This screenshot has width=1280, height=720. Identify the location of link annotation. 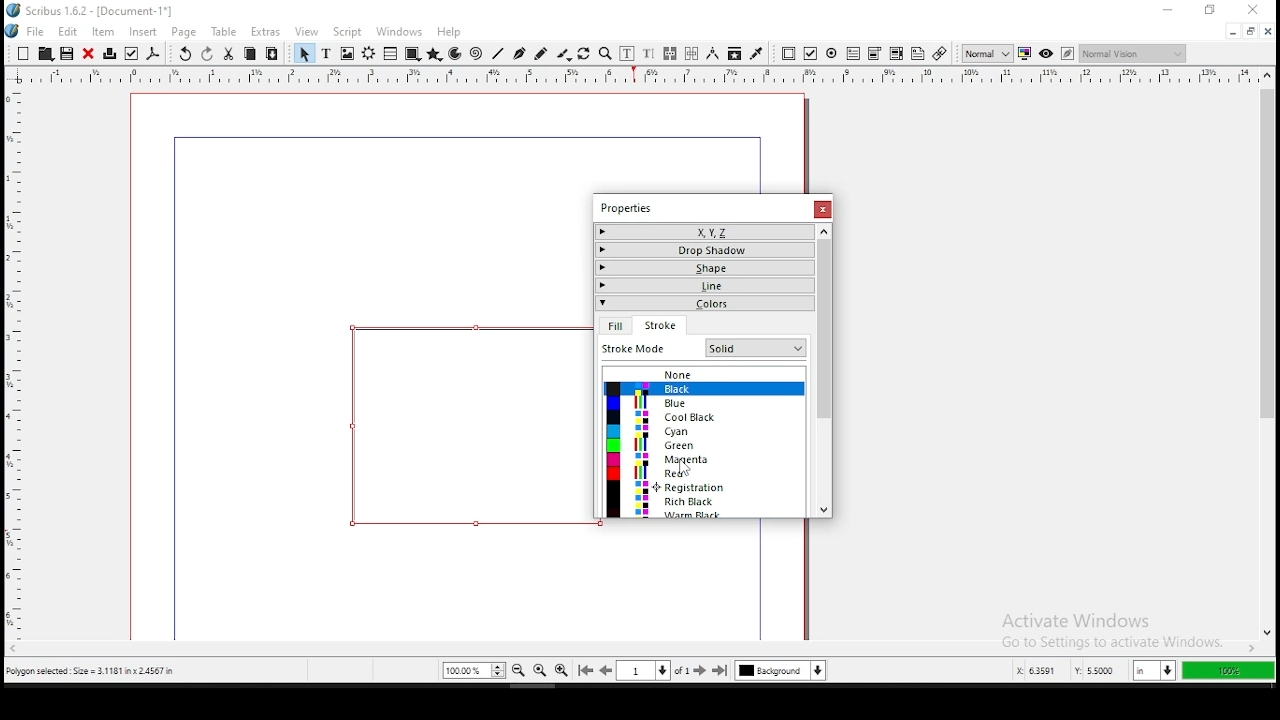
(939, 53).